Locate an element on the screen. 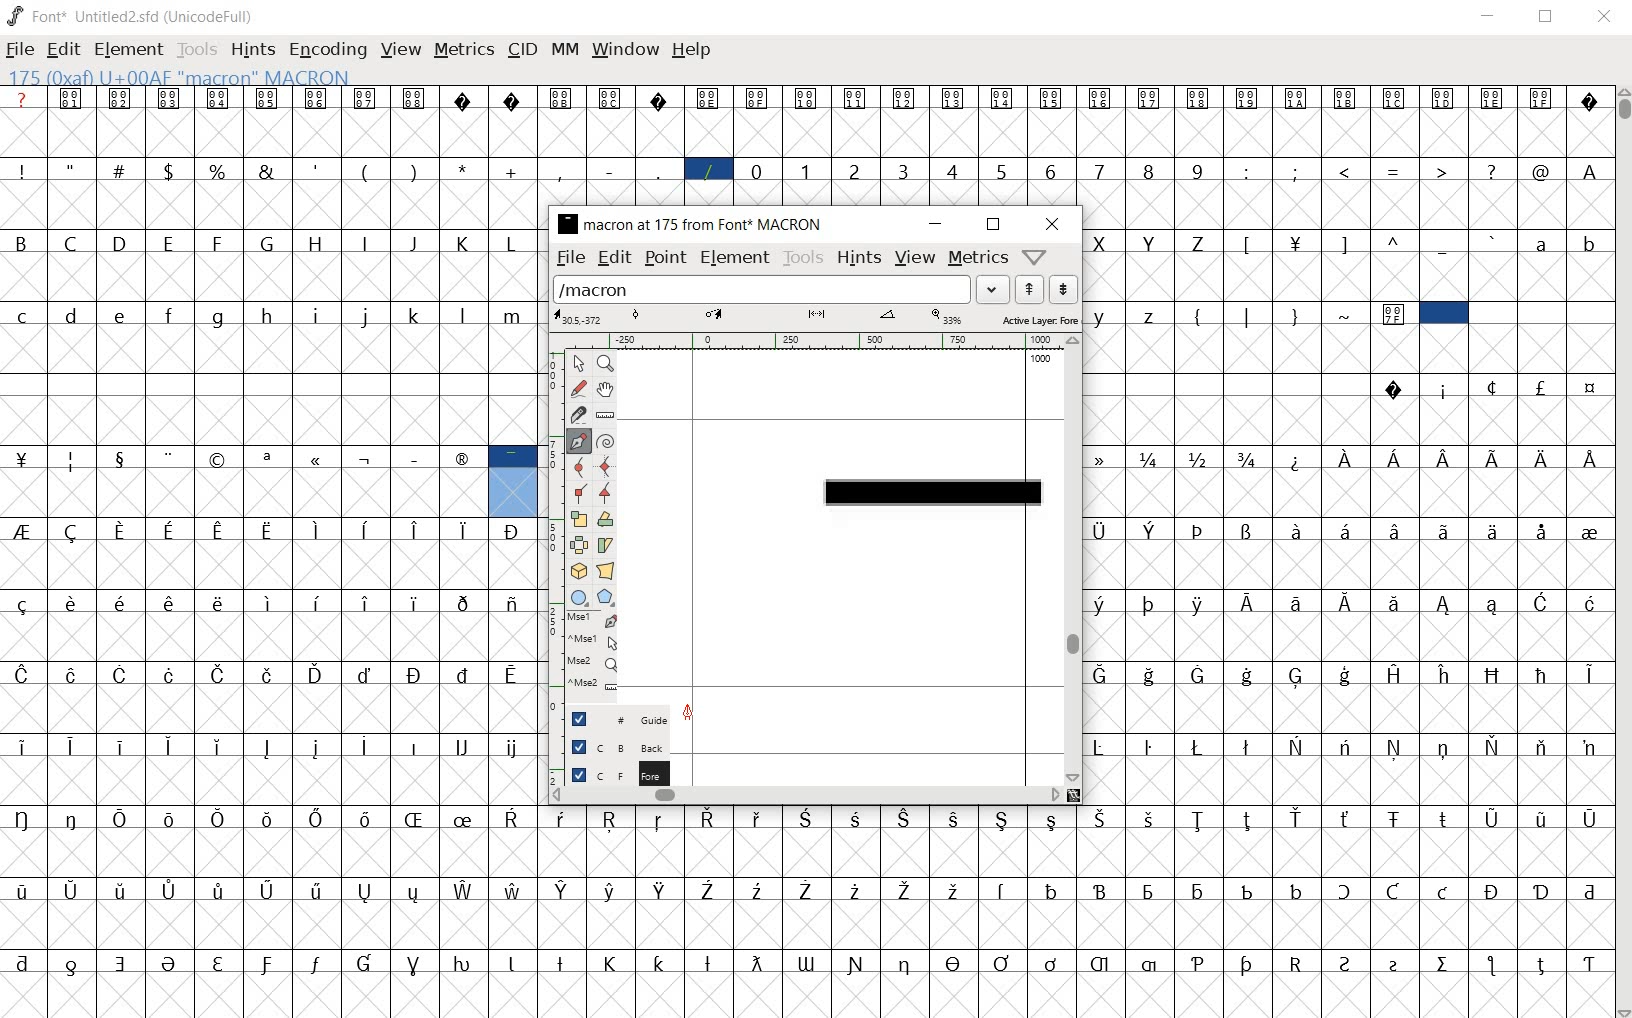 The height and width of the screenshot is (1018, 1632). Symbol is located at coordinates (1101, 747).